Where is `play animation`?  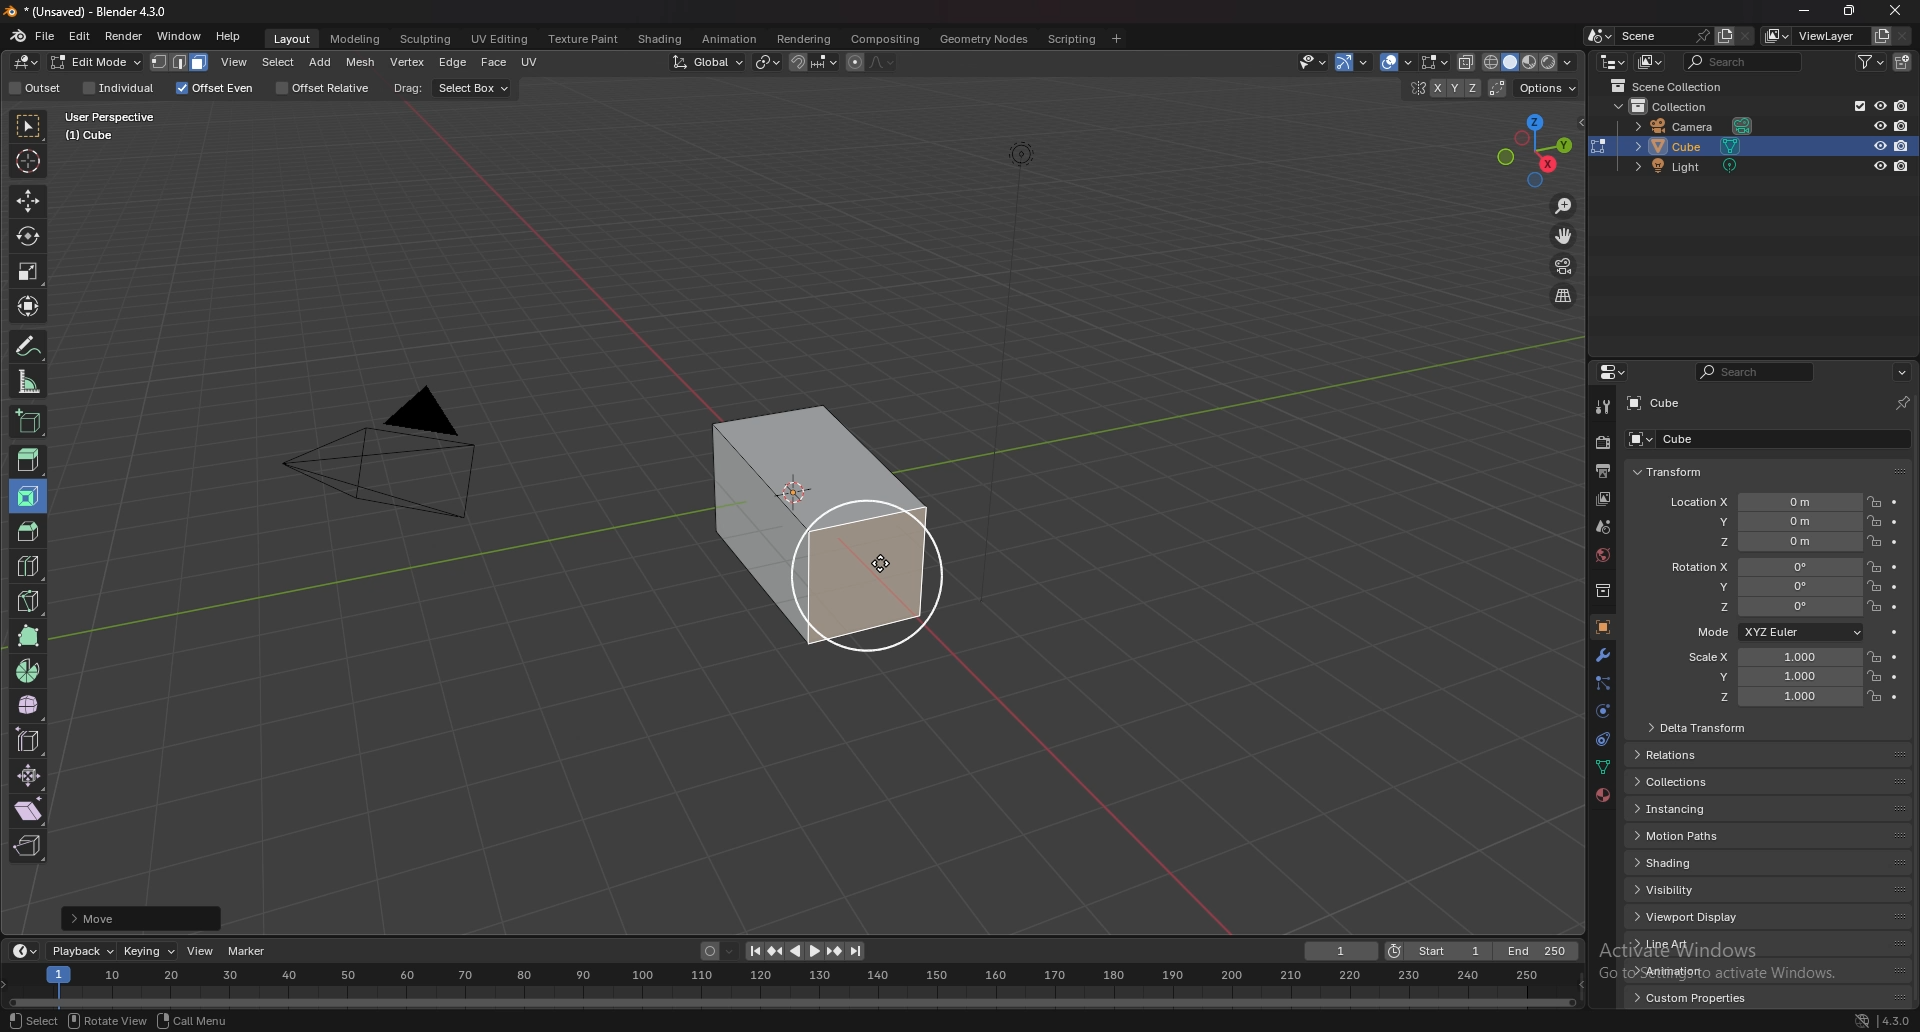 play animation is located at coordinates (806, 952).